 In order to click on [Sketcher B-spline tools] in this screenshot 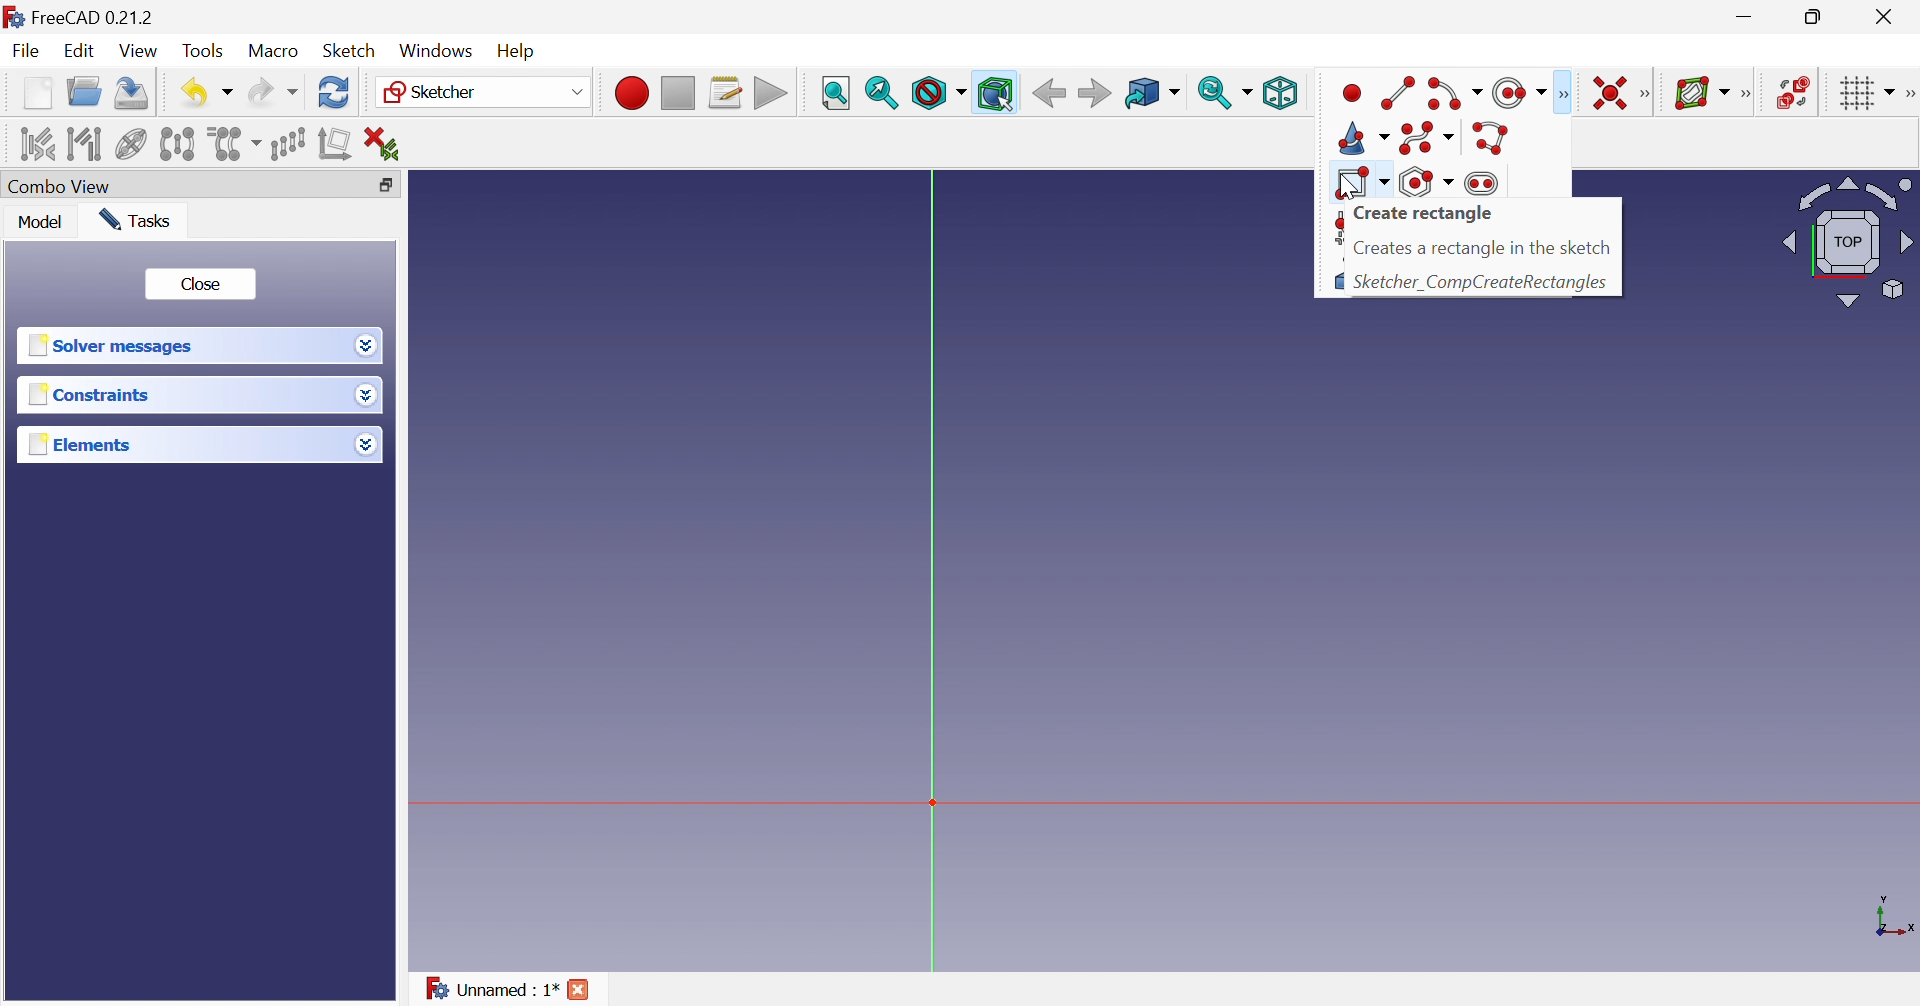, I will do `click(1748, 96)`.